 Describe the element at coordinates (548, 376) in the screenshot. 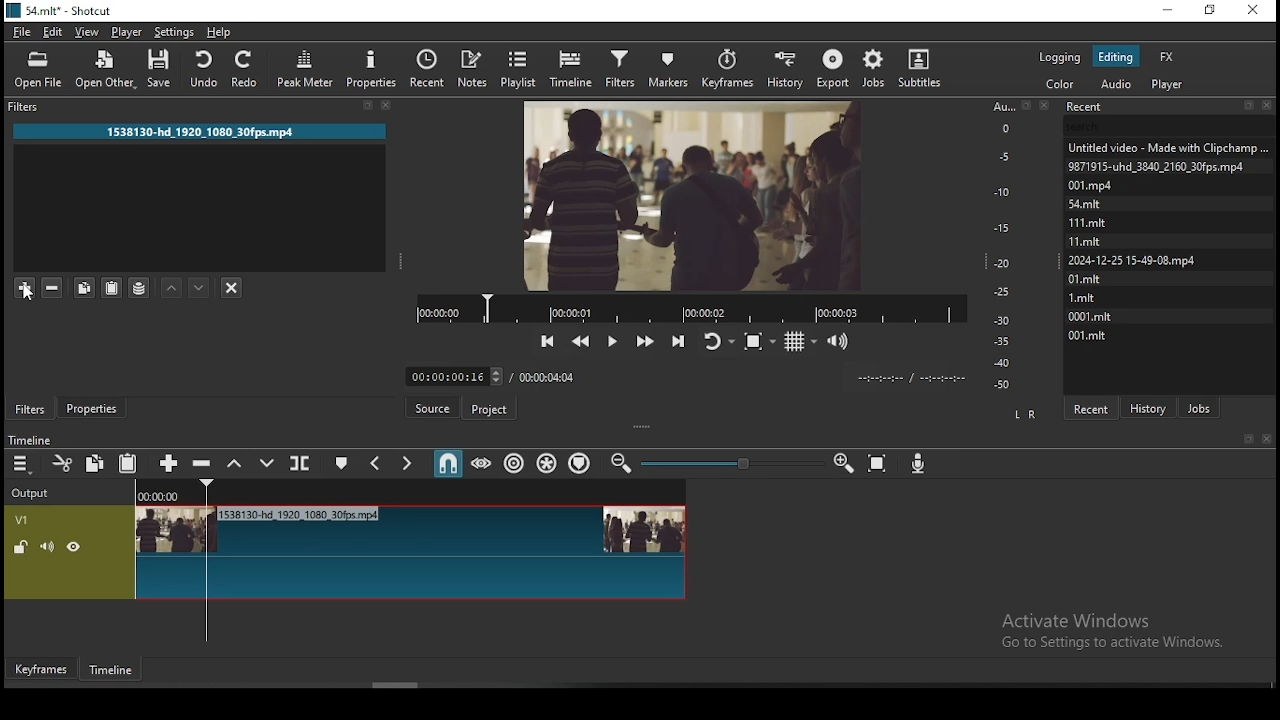

I see `total time` at that location.